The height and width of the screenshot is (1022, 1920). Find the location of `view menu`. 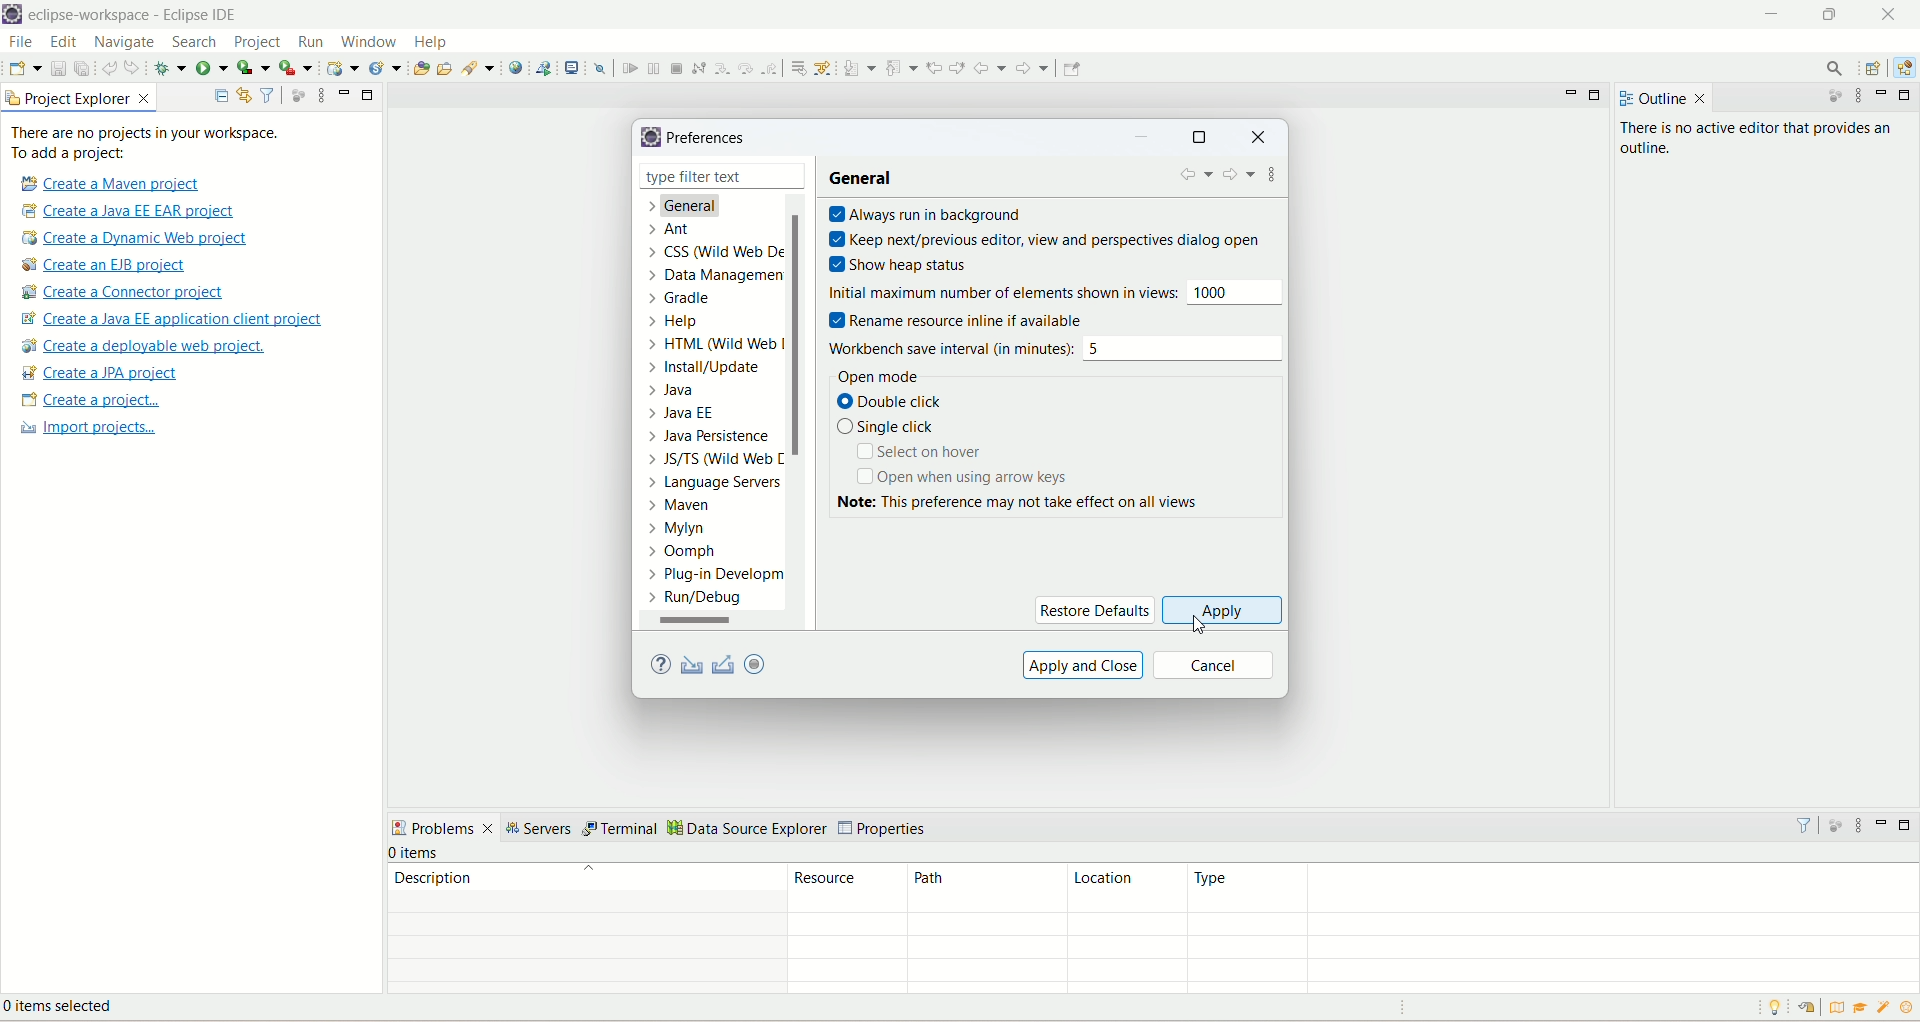

view menu is located at coordinates (1858, 825).